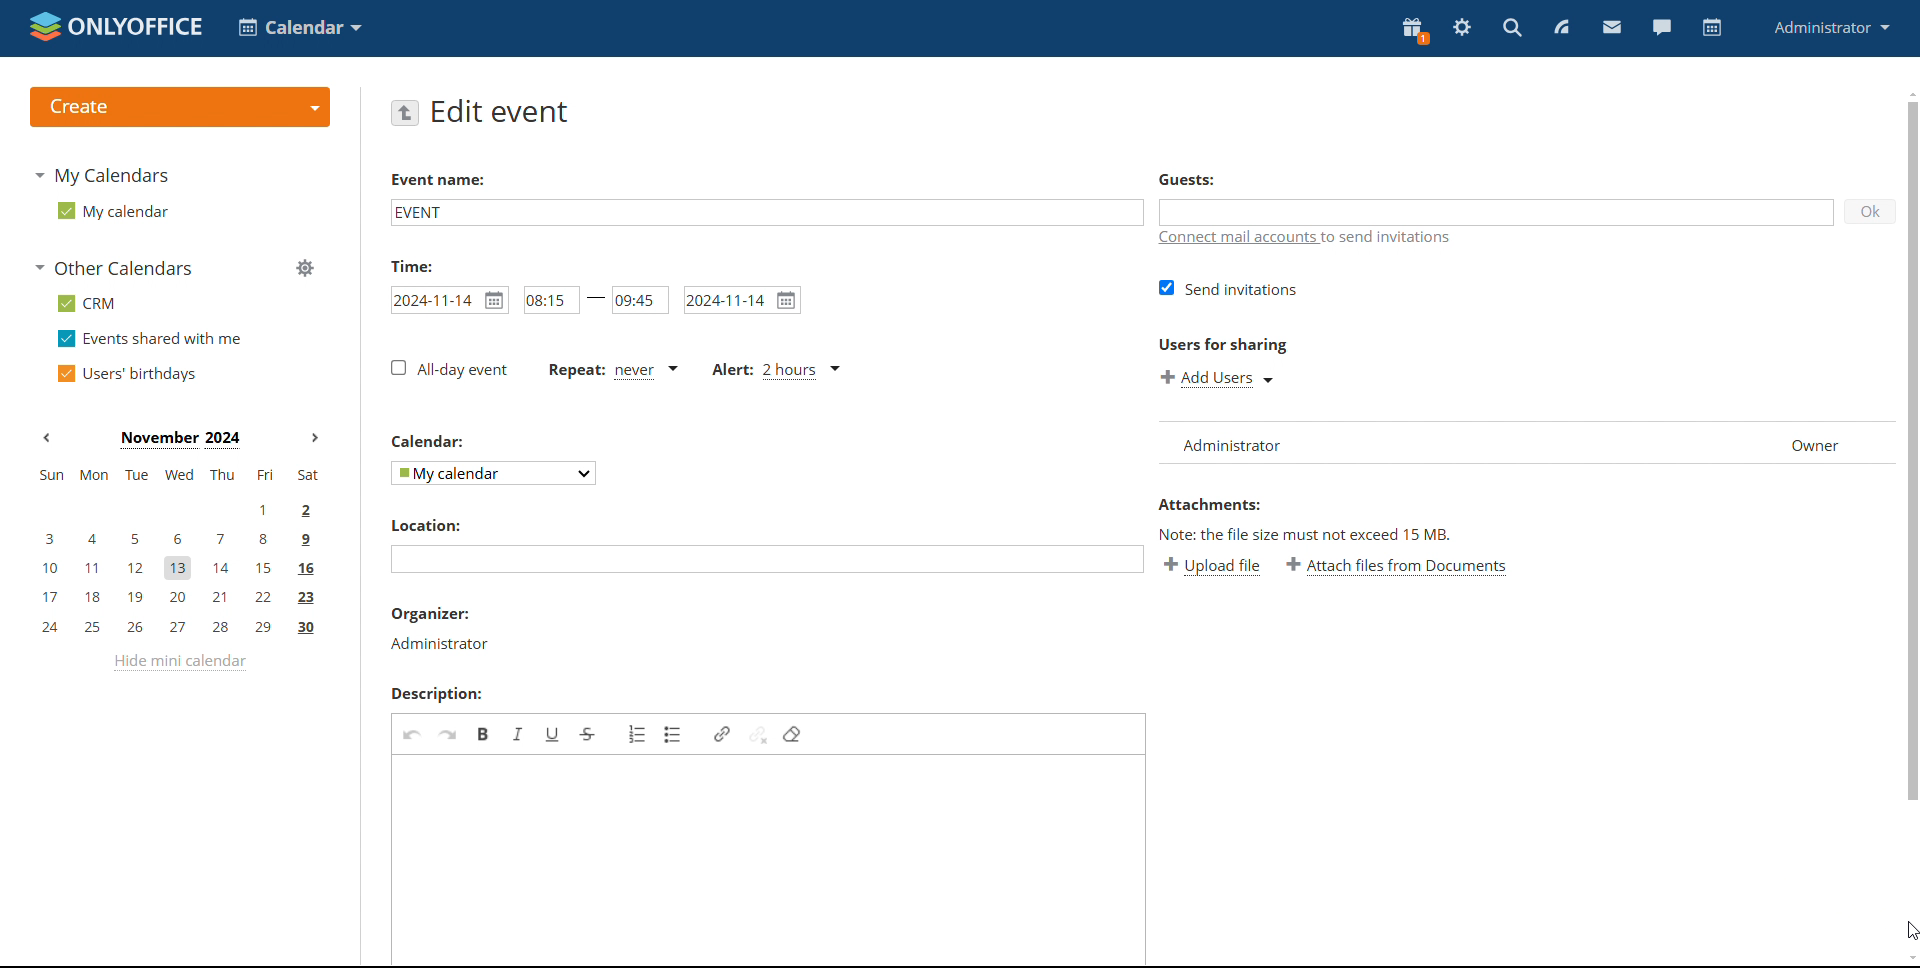 The height and width of the screenshot is (968, 1920). What do you see at coordinates (1212, 567) in the screenshot?
I see `upload file` at bounding box center [1212, 567].